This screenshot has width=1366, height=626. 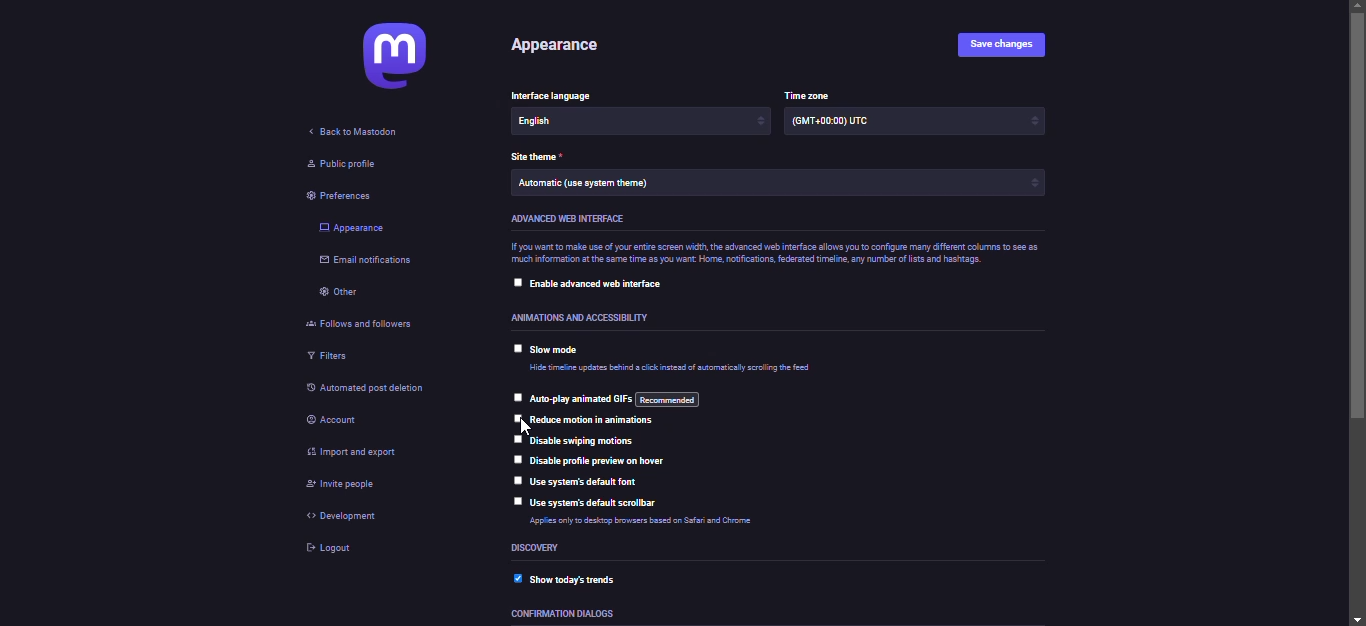 What do you see at coordinates (558, 615) in the screenshot?
I see `dialoges` at bounding box center [558, 615].